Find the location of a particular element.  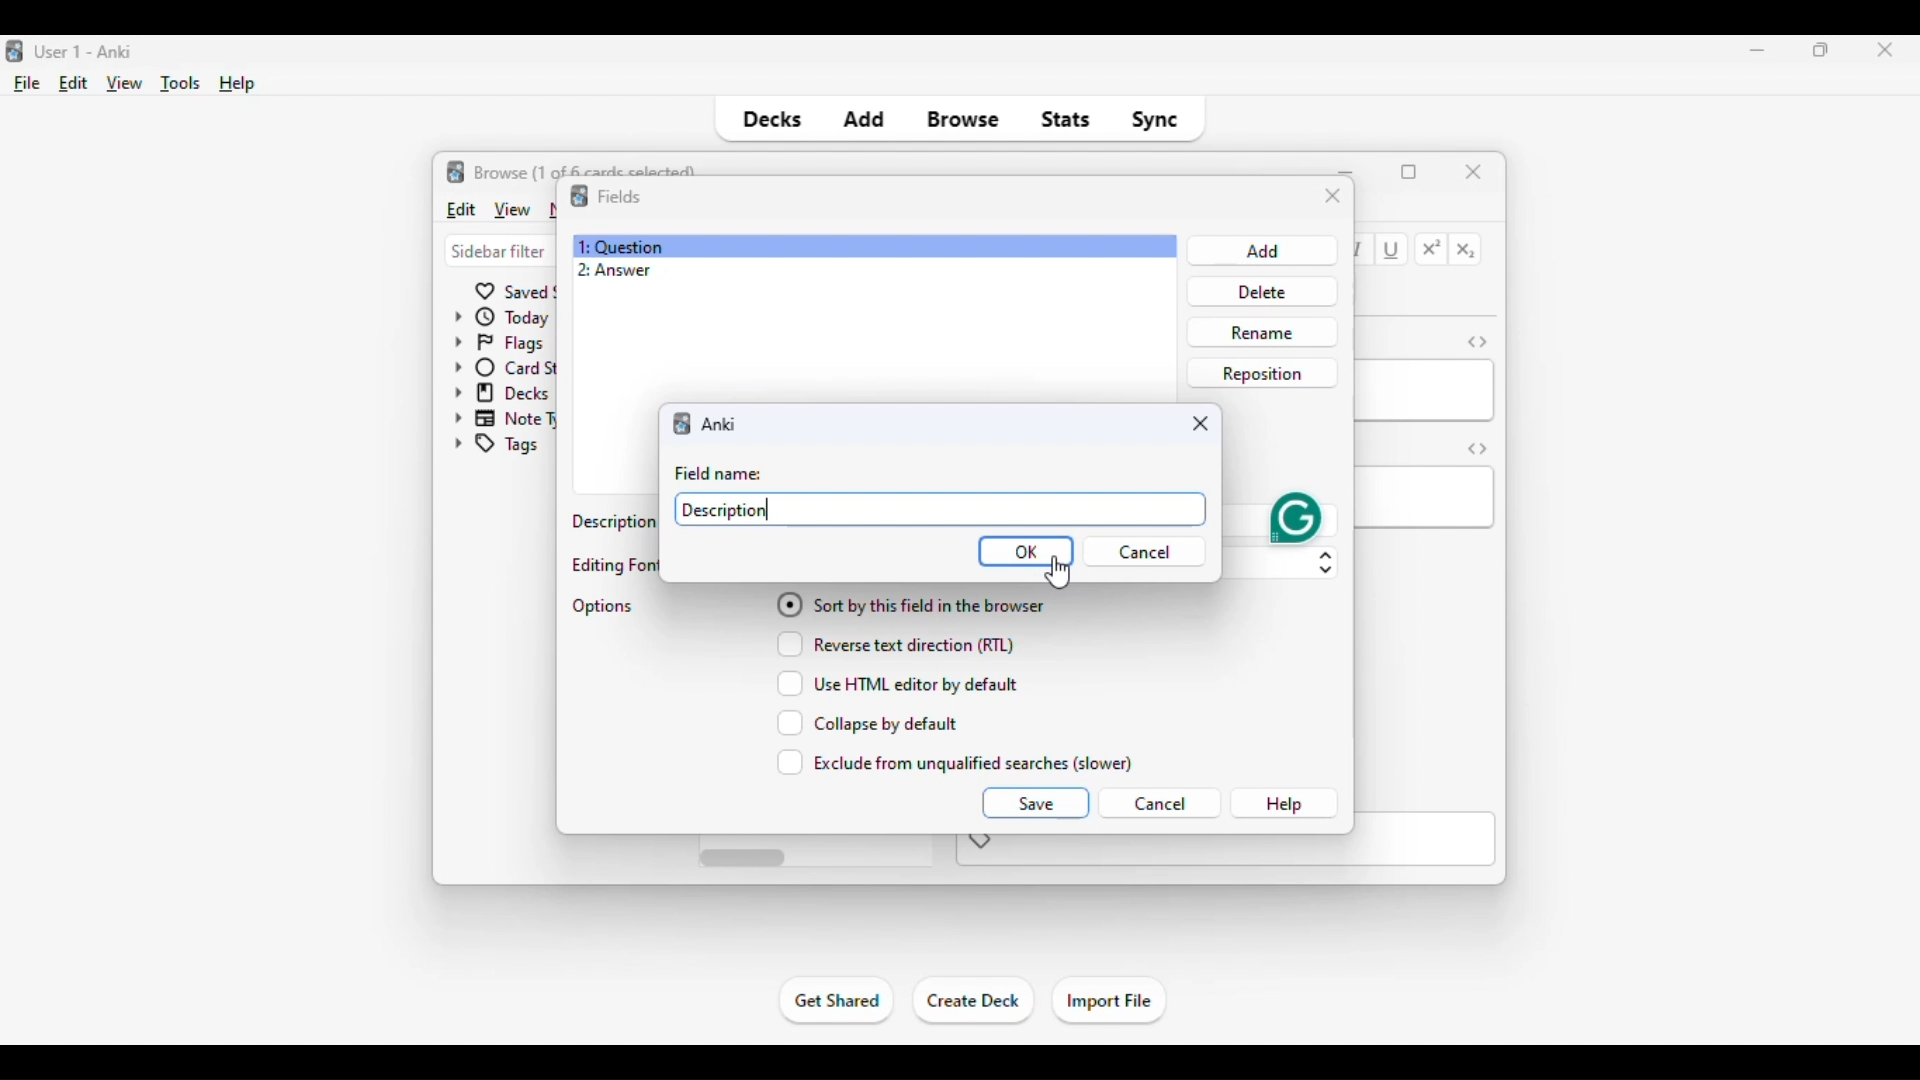

close is located at coordinates (1879, 51).